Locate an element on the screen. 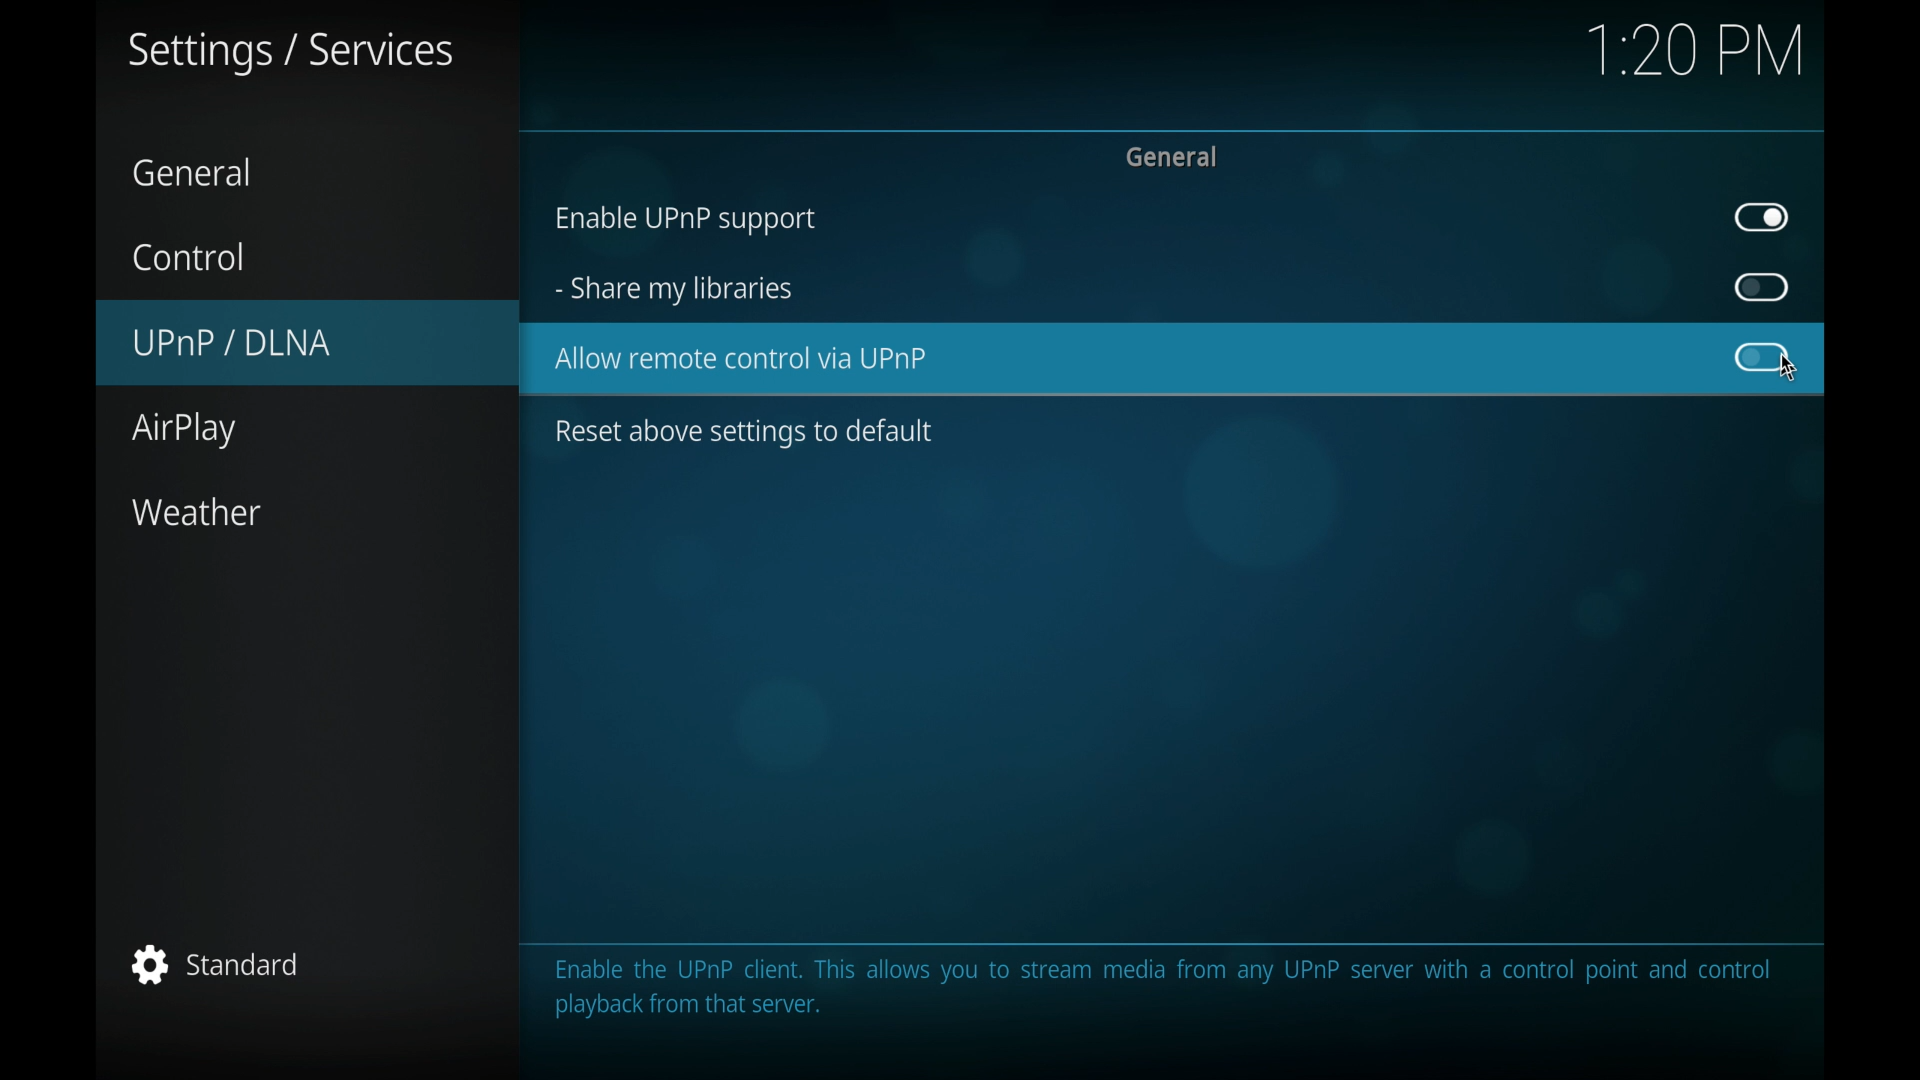  airplay is located at coordinates (182, 431).